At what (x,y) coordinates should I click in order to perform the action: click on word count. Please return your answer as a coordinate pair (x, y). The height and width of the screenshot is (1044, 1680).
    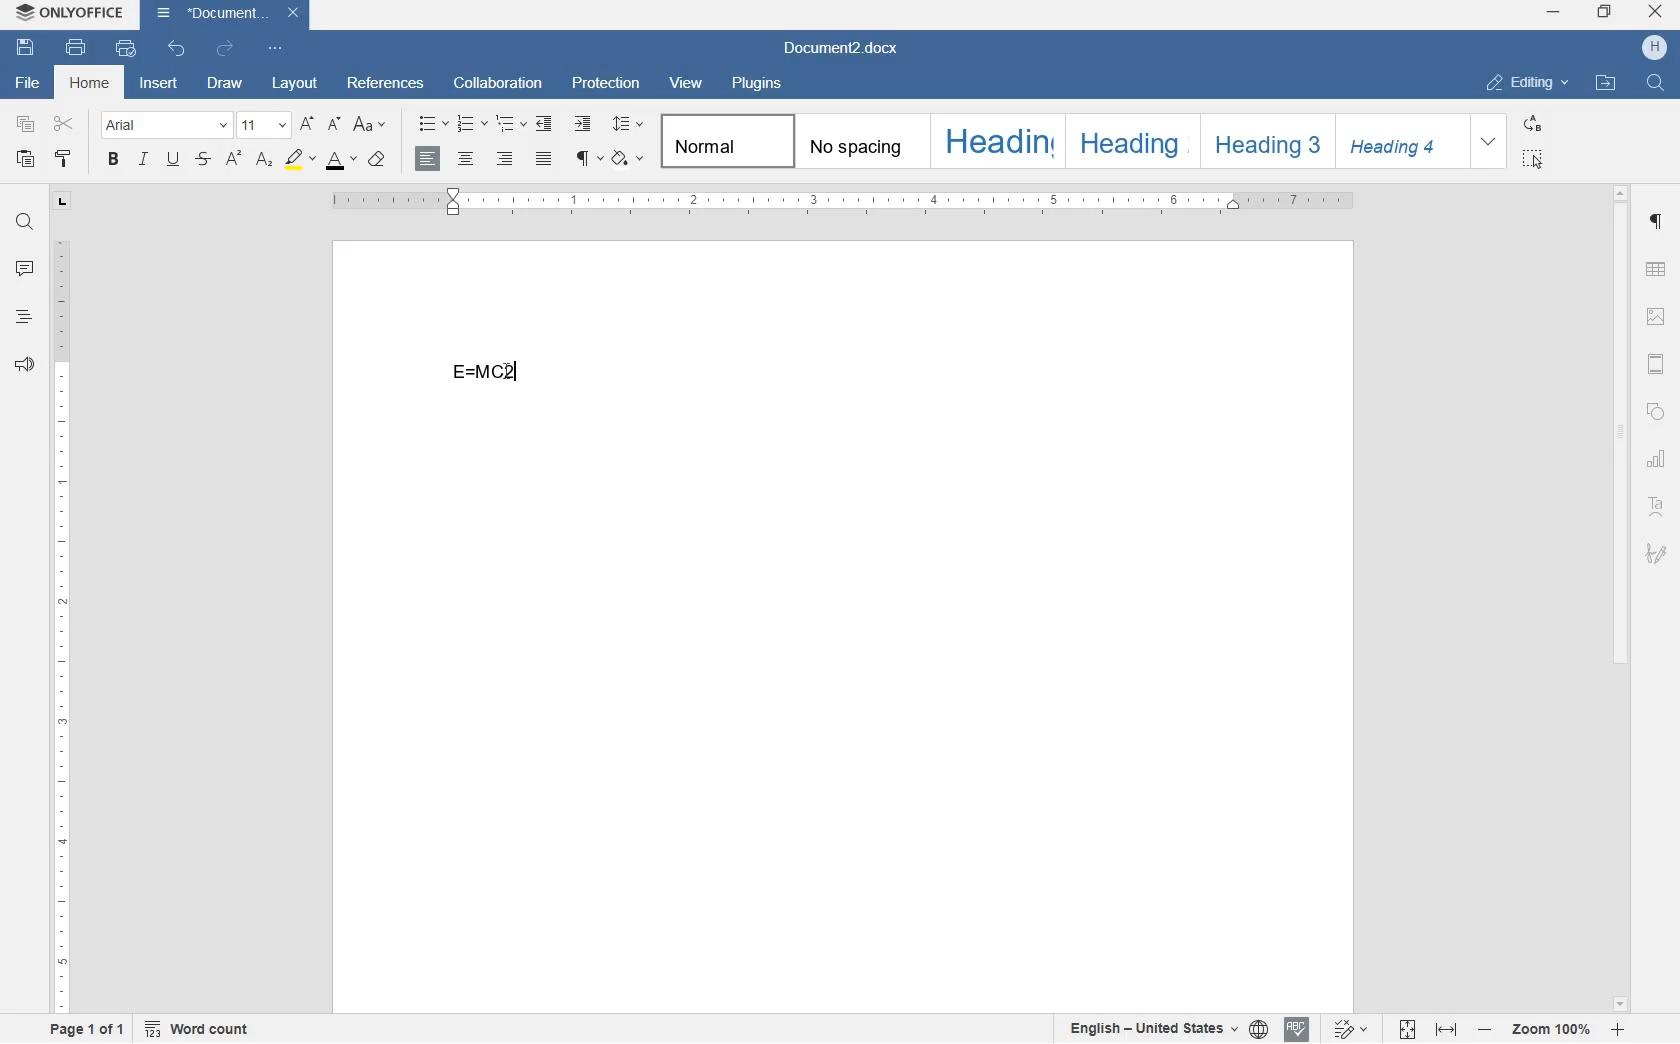
    Looking at the image, I should click on (200, 1030).